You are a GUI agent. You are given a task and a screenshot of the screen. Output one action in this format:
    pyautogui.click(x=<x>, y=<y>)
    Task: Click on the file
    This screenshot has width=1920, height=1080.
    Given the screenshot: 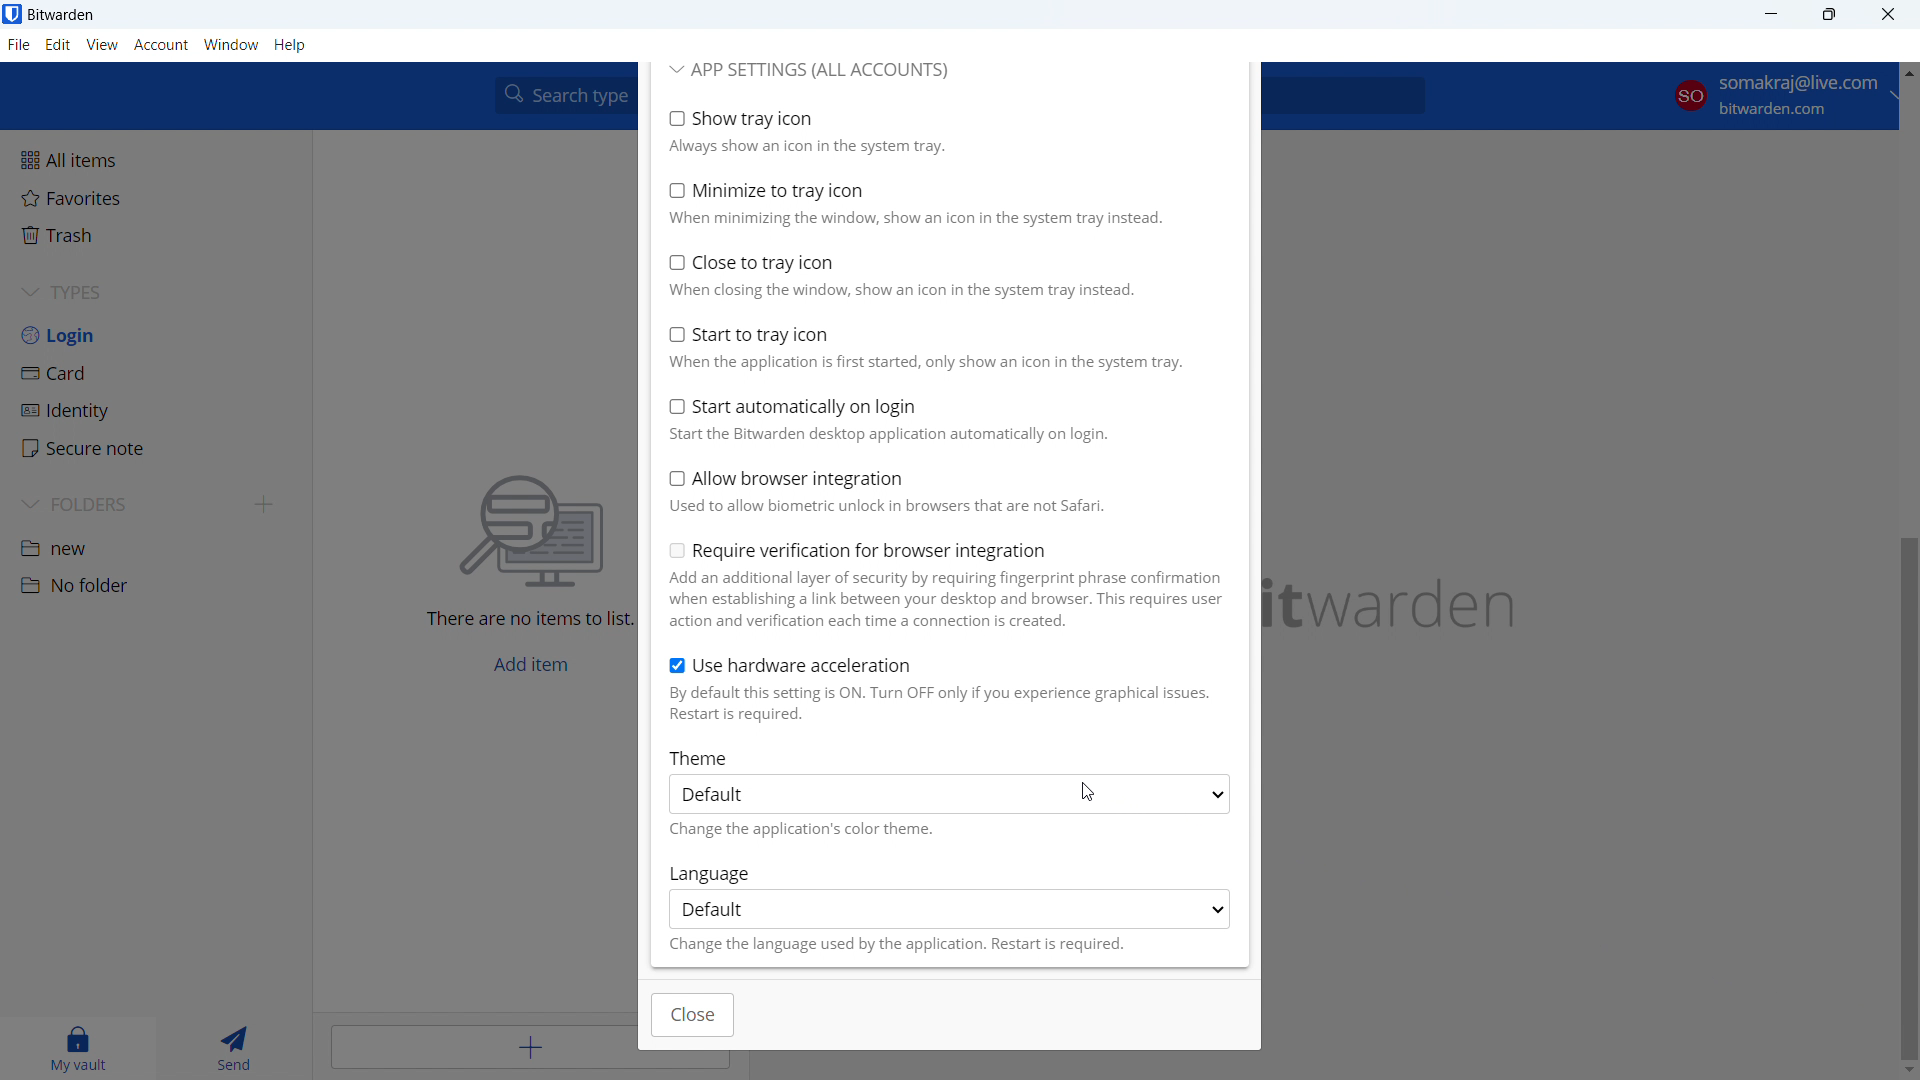 What is the action you would take?
    pyautogui.click(x=19, y=45)
    